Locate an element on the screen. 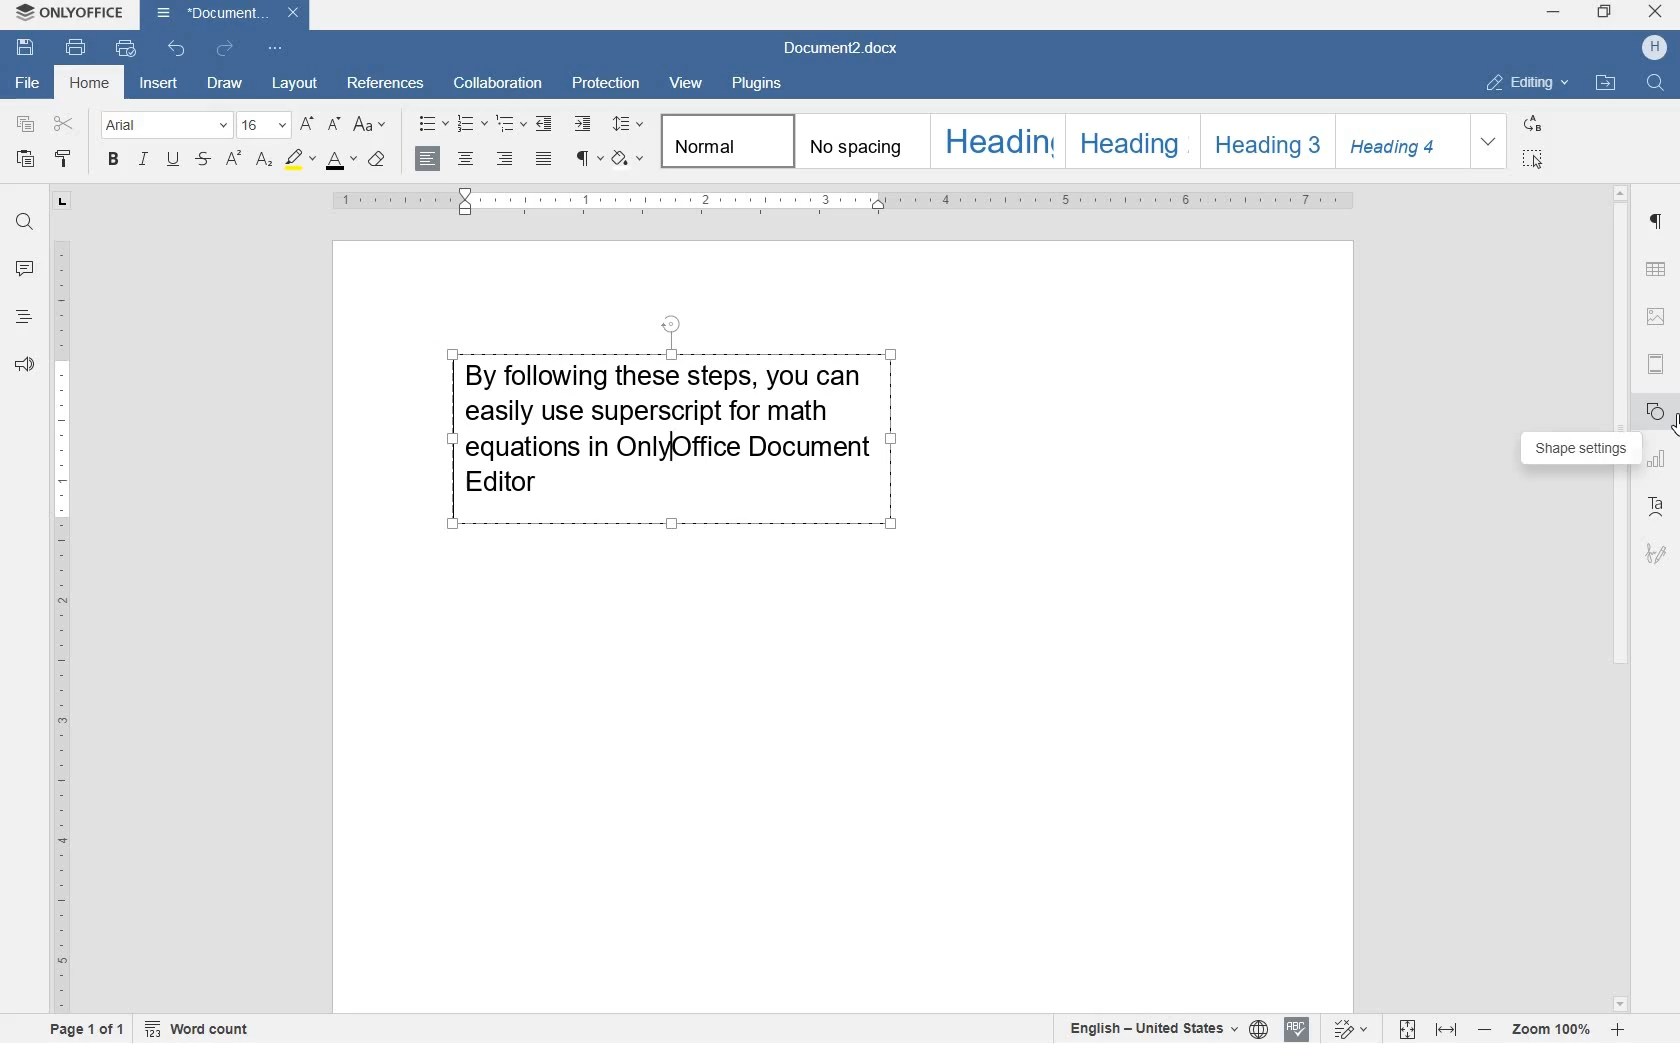 The width and height of the screenshot is (1680, 1044). file is located at coordinates (25, 84).